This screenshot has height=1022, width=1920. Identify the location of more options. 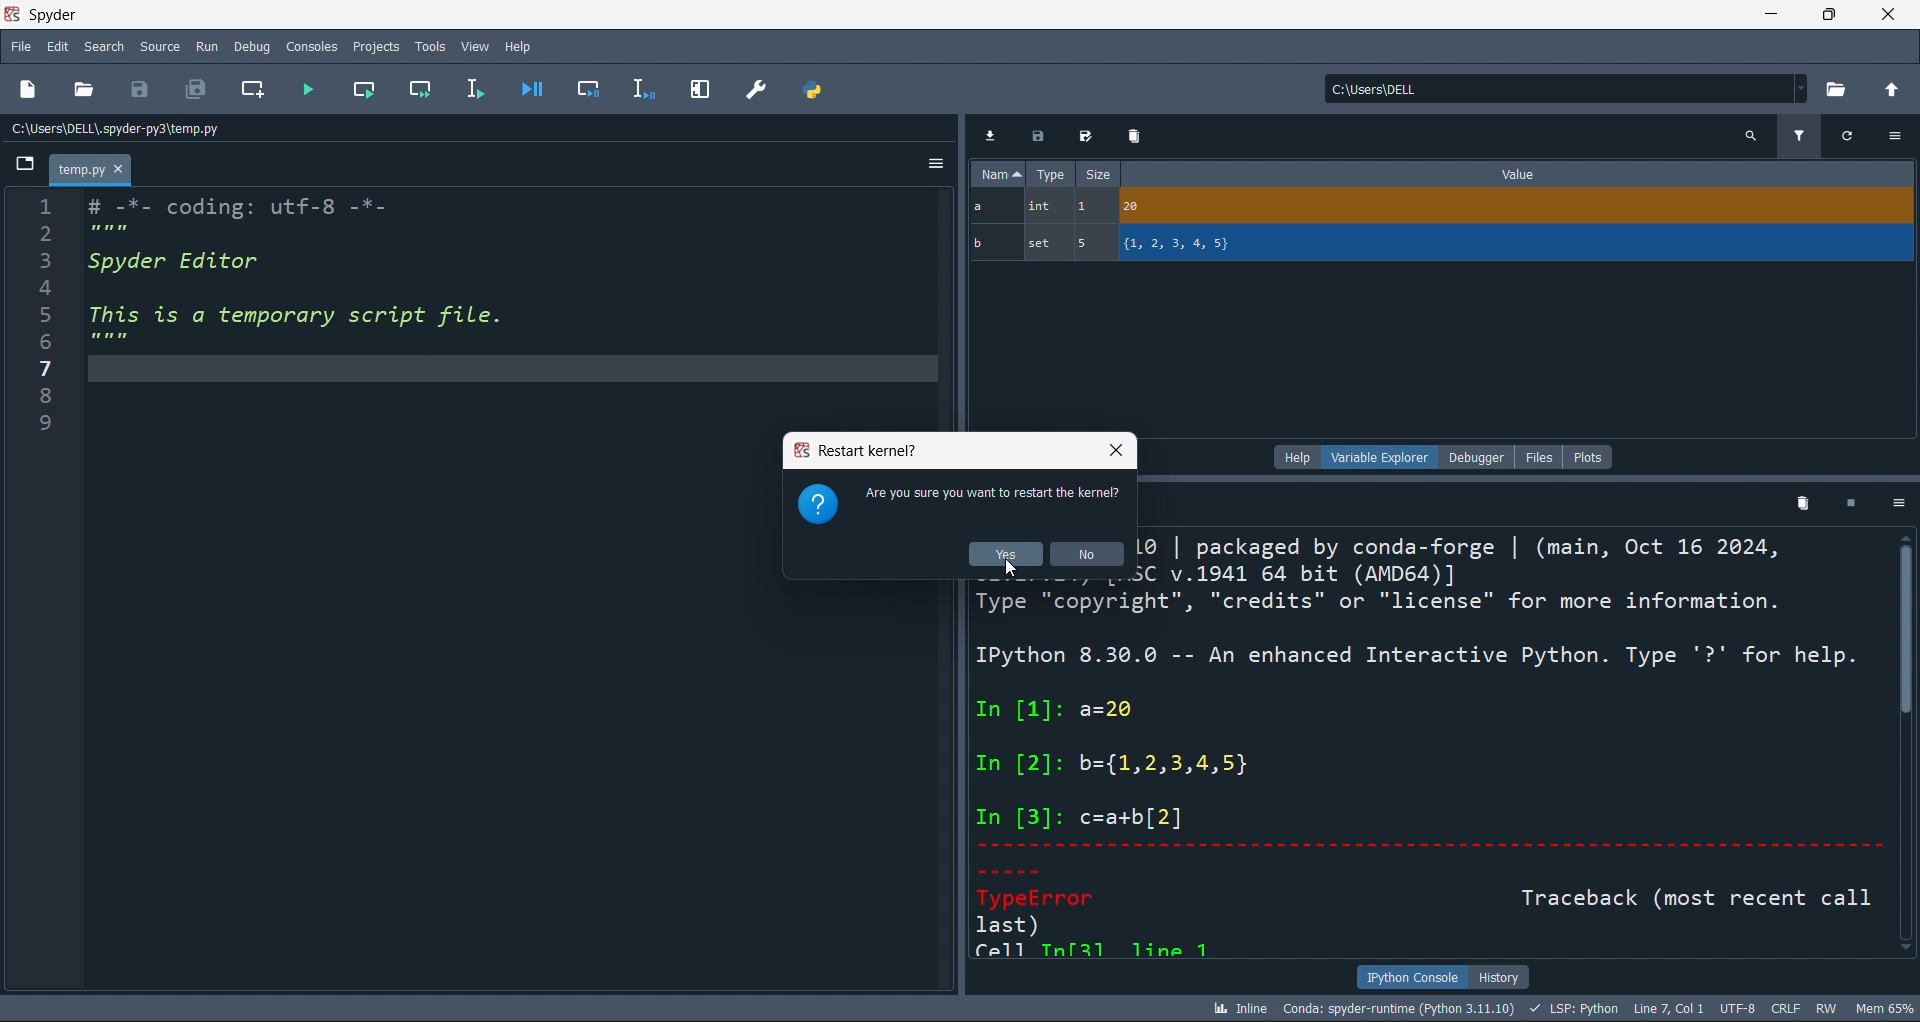
(1895, 134).